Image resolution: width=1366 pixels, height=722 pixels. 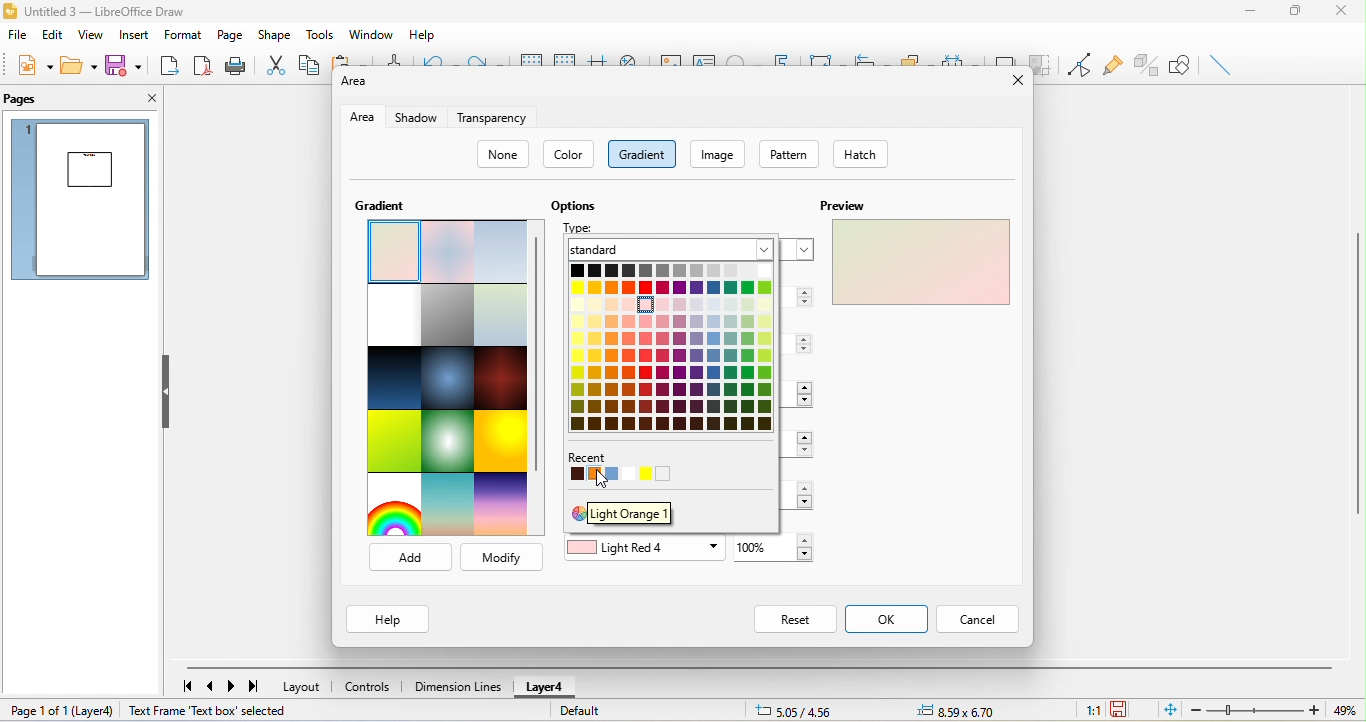 I want to click on light orange 1, so click(x=632, y=513).